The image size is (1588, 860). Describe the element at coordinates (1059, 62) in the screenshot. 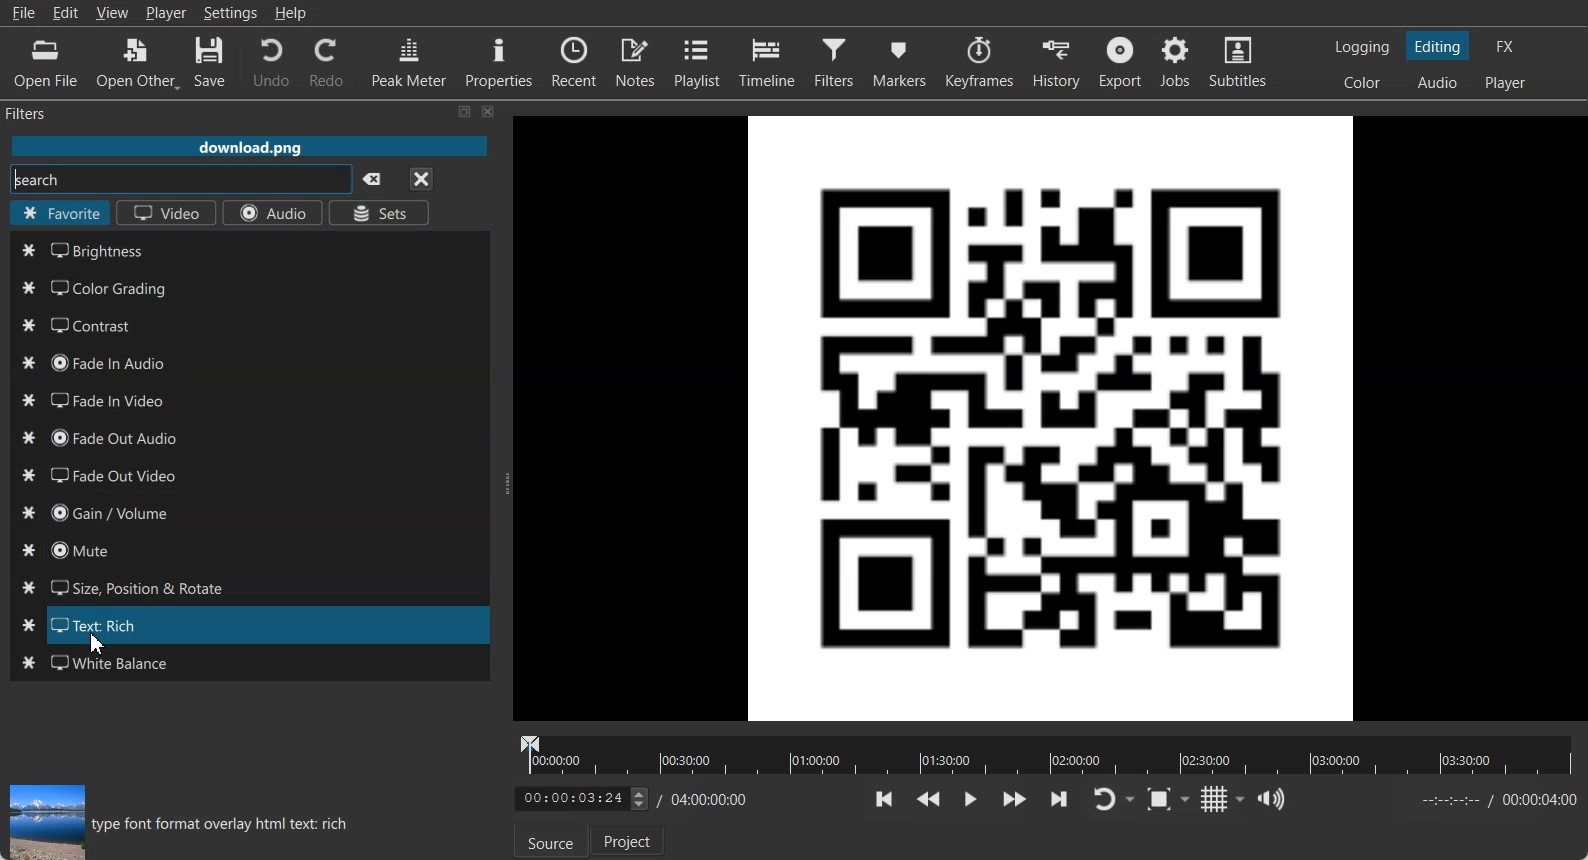

I see `History` at that location.